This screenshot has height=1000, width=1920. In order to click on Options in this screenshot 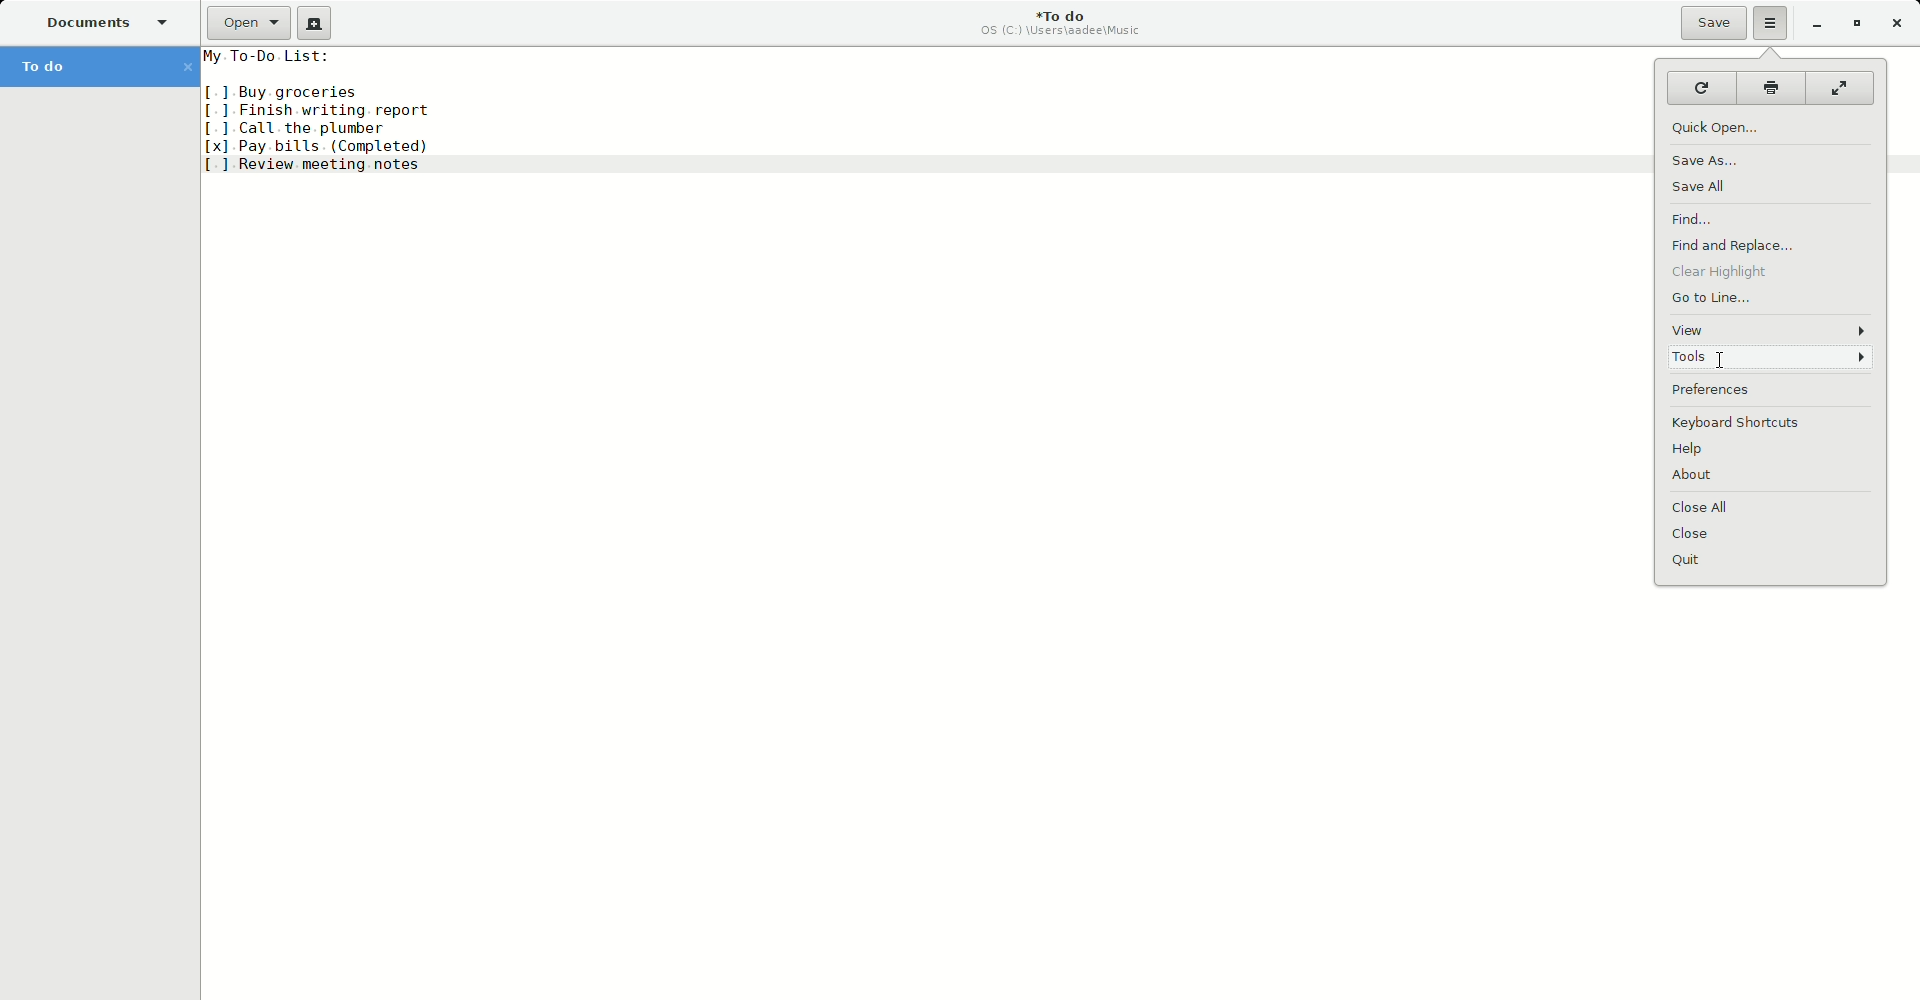, I will do `click(1771, 24)`.